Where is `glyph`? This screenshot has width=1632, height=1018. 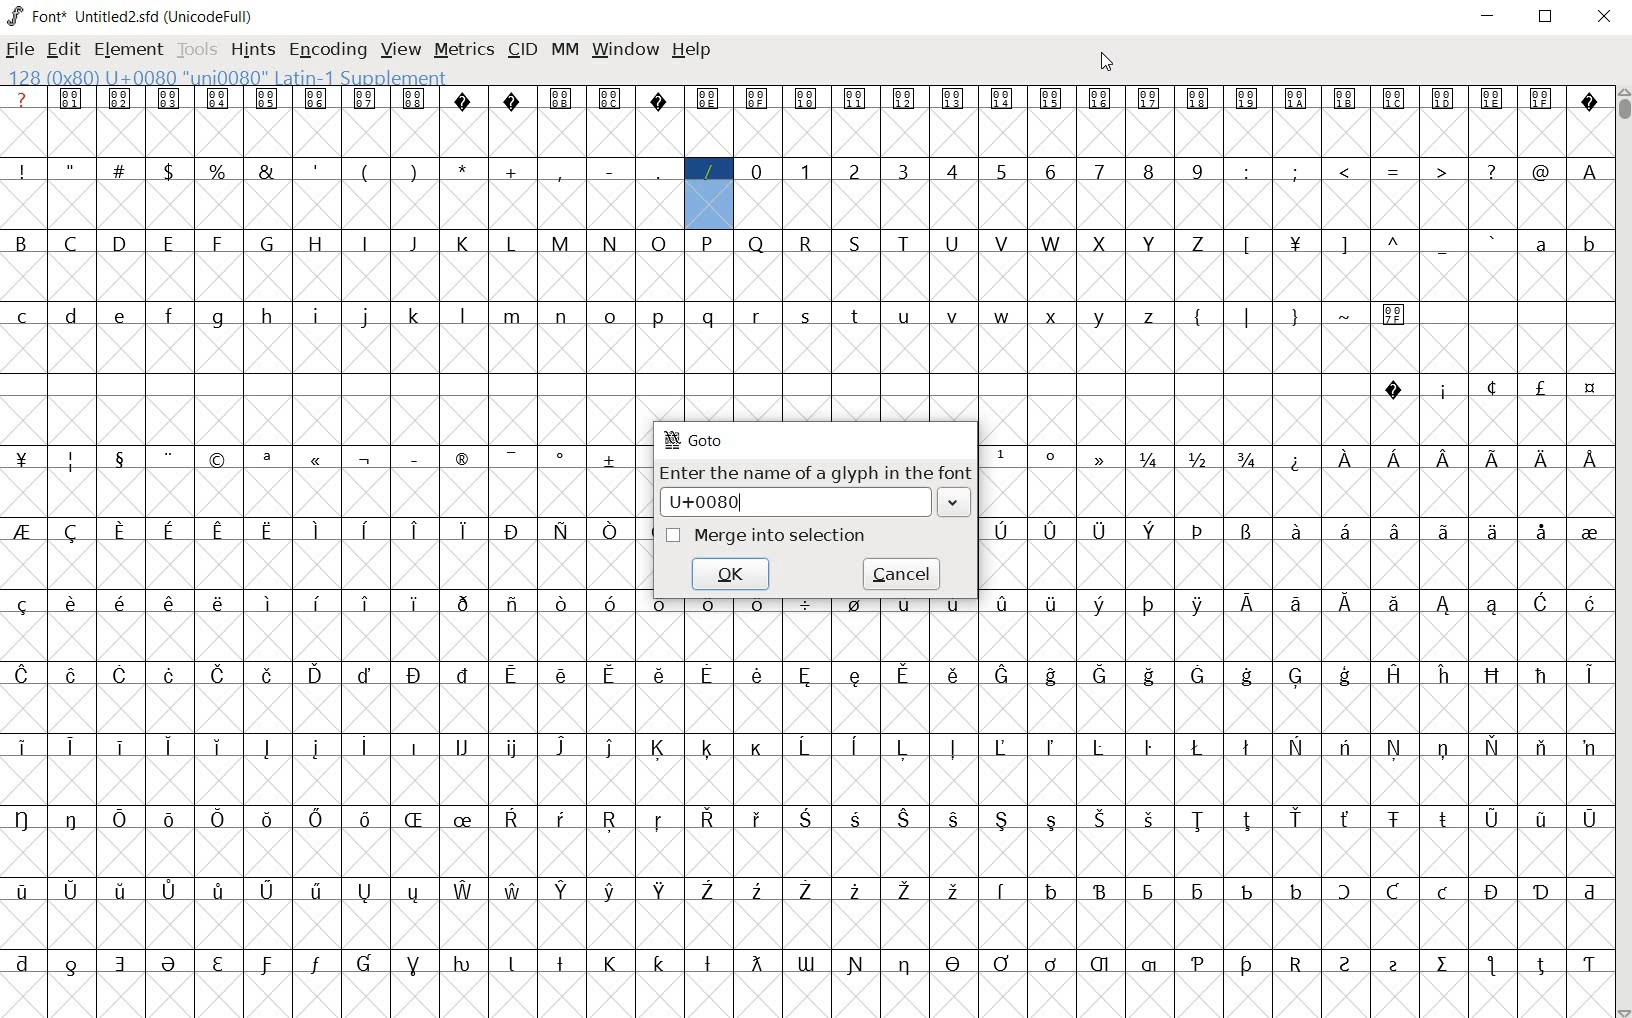
glyph is located at coordinates (414, 966).